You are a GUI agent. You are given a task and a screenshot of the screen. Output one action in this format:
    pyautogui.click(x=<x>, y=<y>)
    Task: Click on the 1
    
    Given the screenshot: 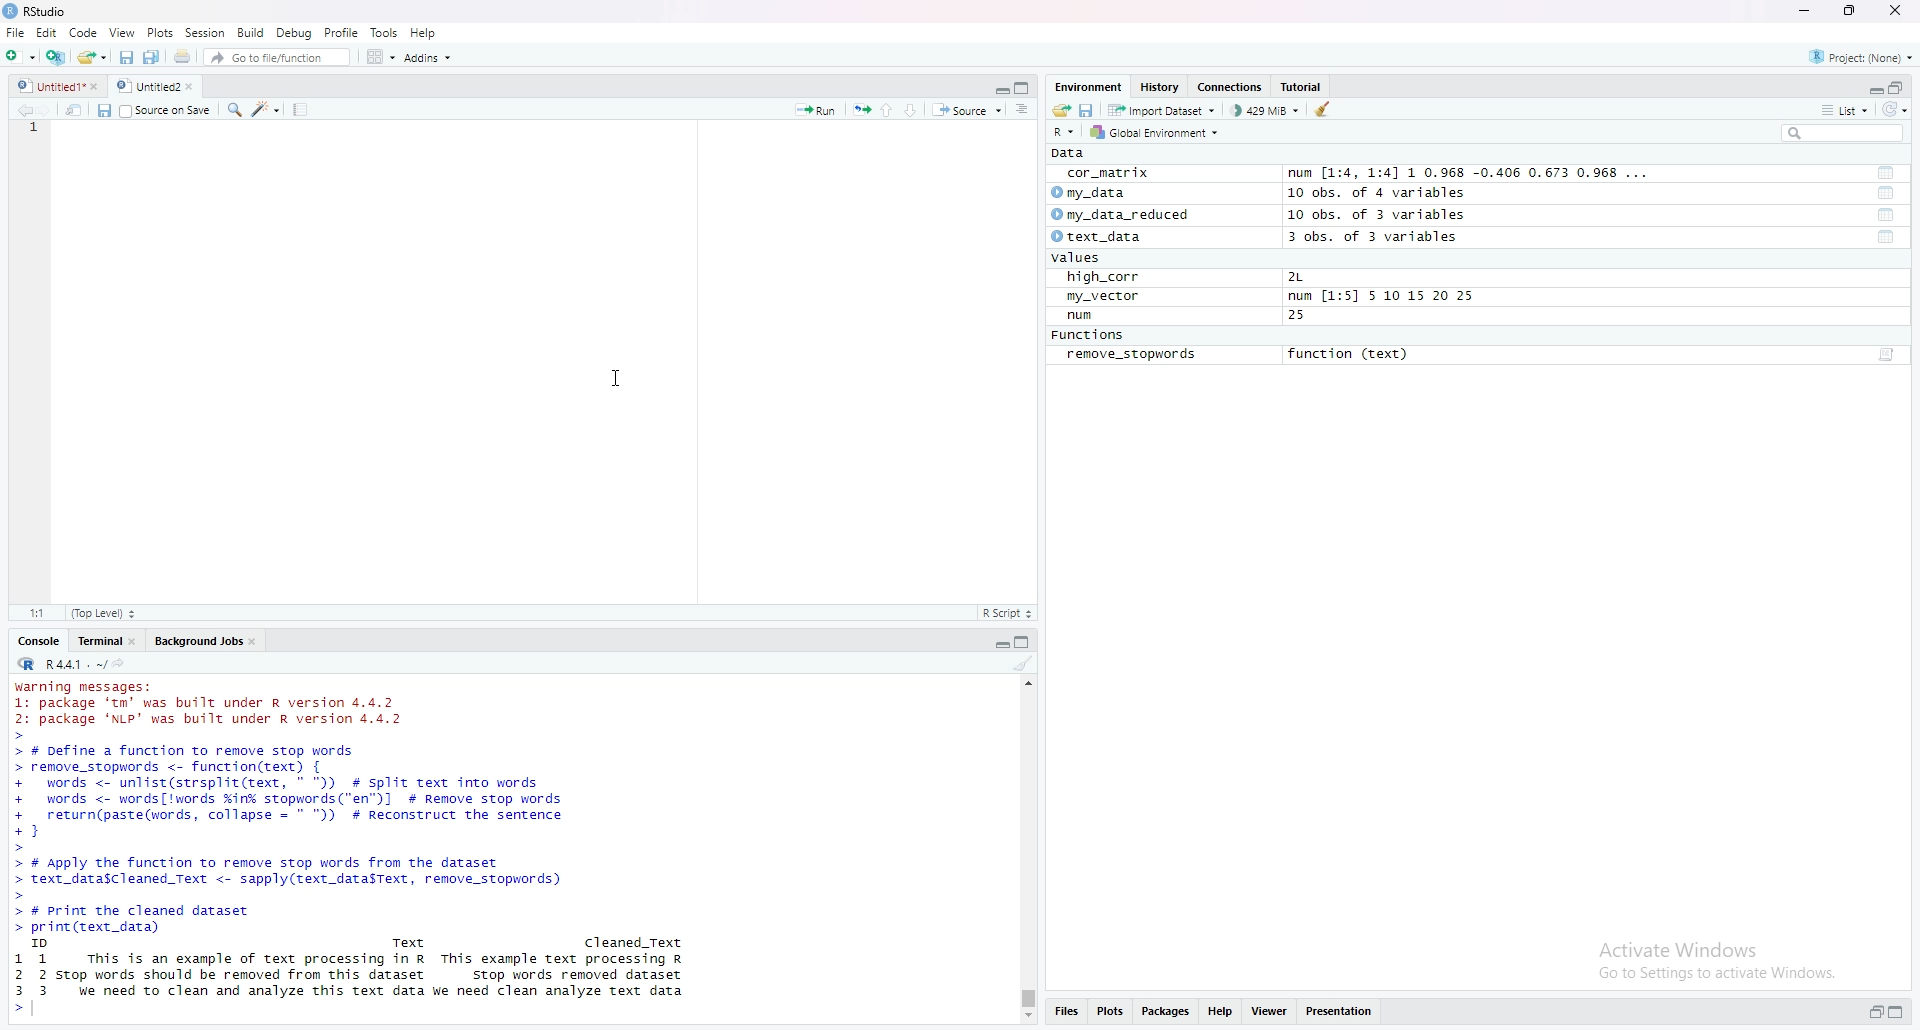 What is the action you would take?
    pyautogui.click(x=40, y=132)
    